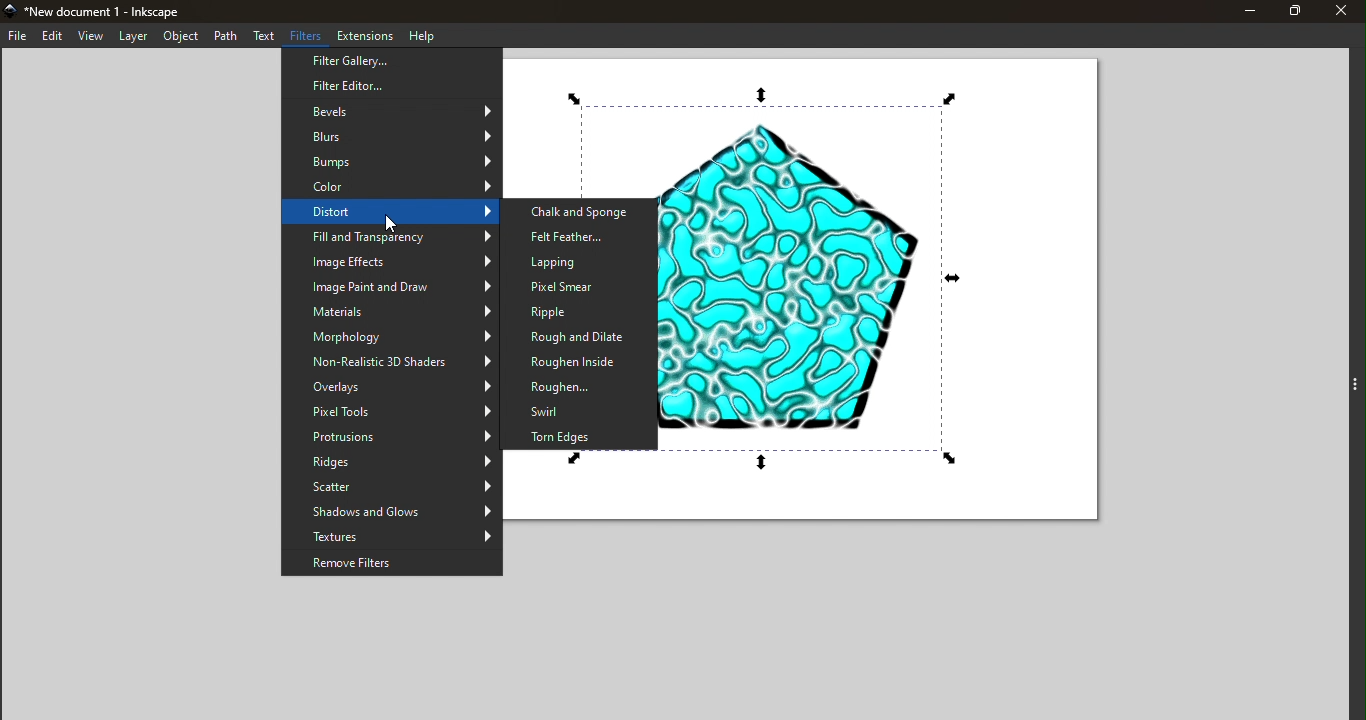  Describe the element at coordinates (391, 239) in the screenshot. I see `Fill and Trasparency` at that location.